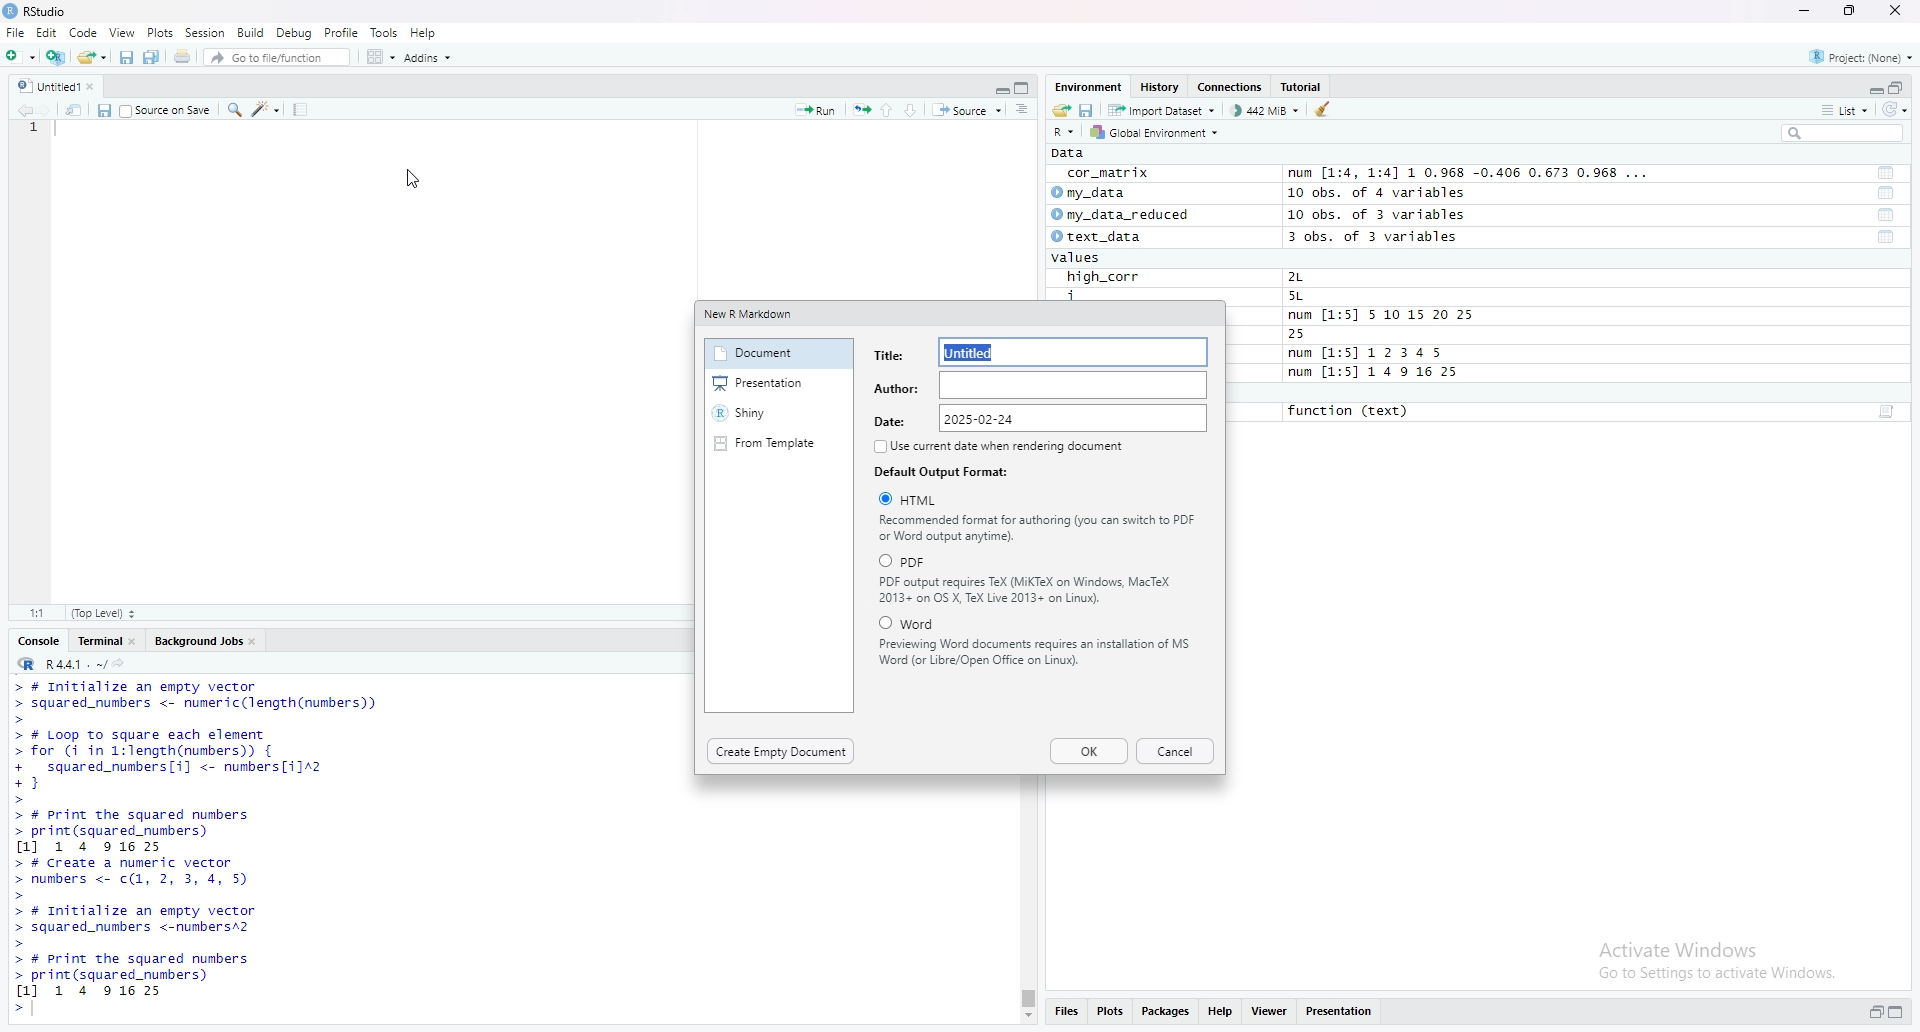  What do you see at coordinates (1326, 111) in the screenshot?
I see `Clear objects` at bounding box center [1326, 111].